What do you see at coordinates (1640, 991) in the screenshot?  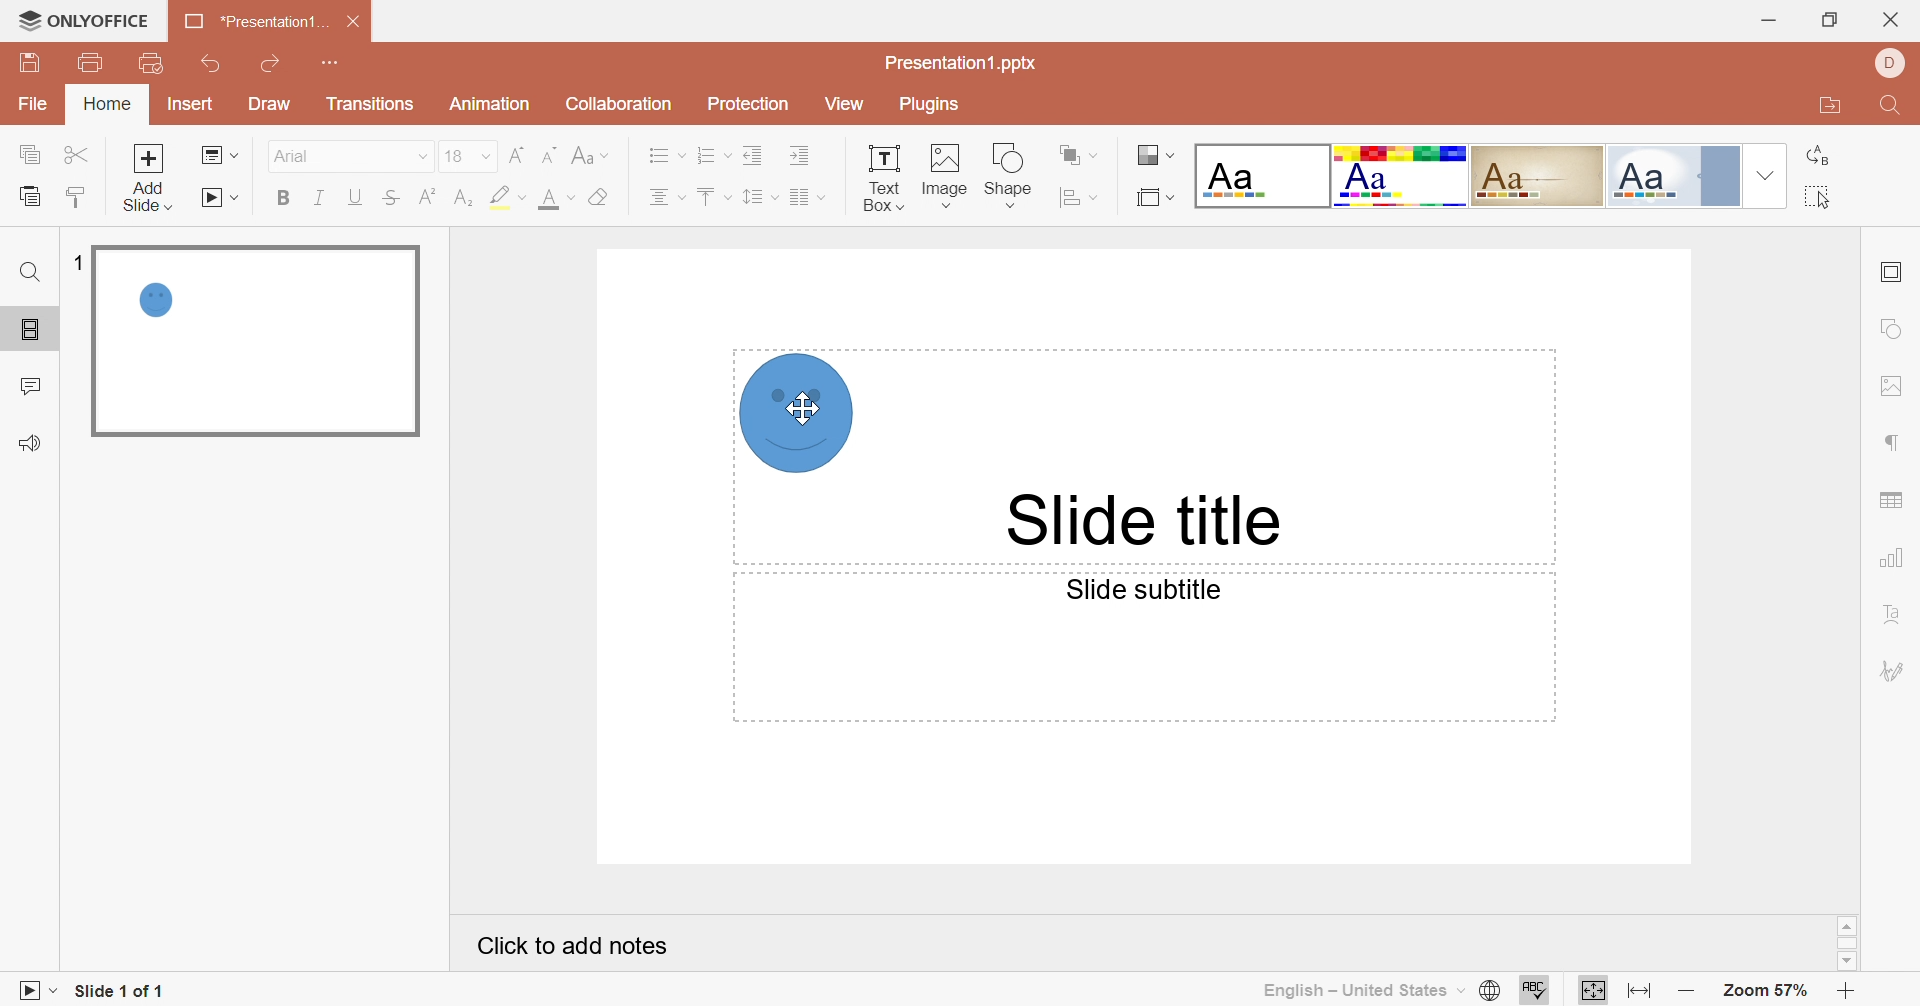 I see `Fit to width` at bounding box center [1640, 991].